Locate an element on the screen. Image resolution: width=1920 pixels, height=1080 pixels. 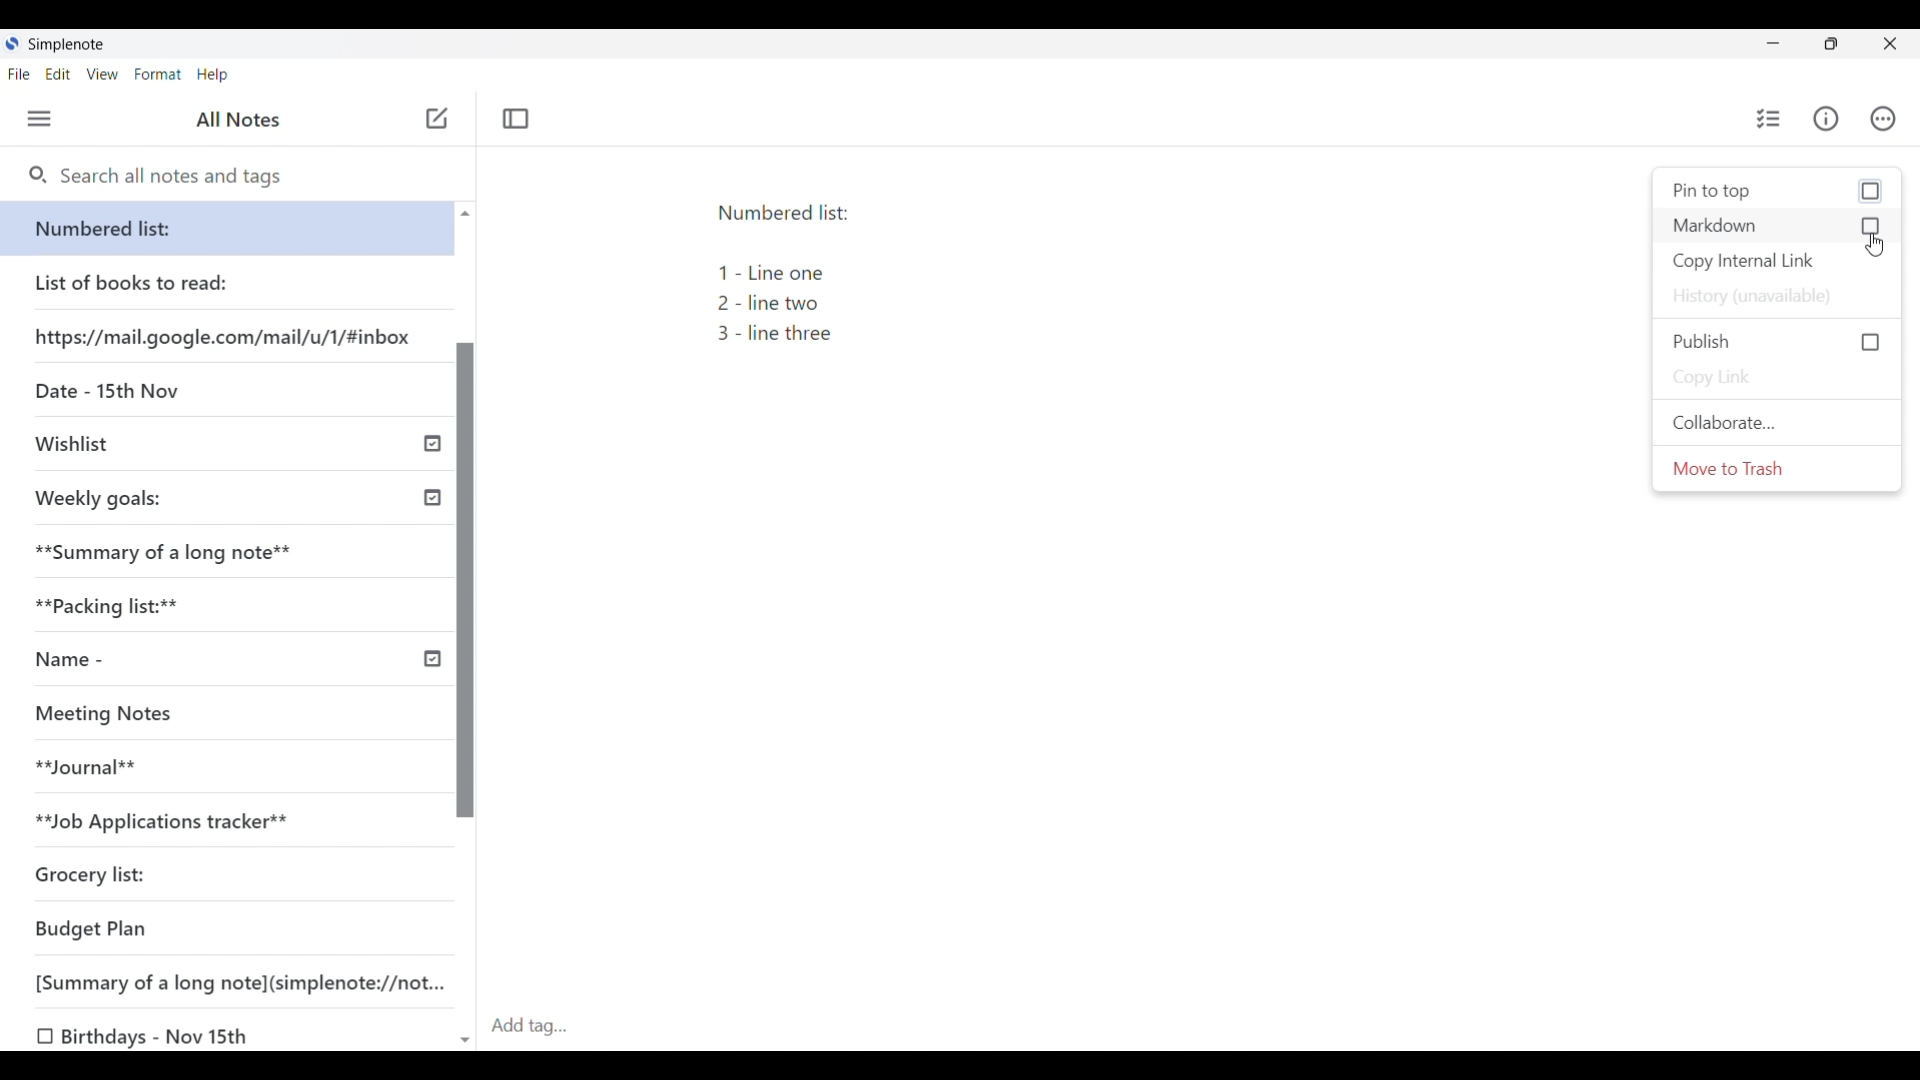
Packiacking list:** is located at coordinates (119, 610).